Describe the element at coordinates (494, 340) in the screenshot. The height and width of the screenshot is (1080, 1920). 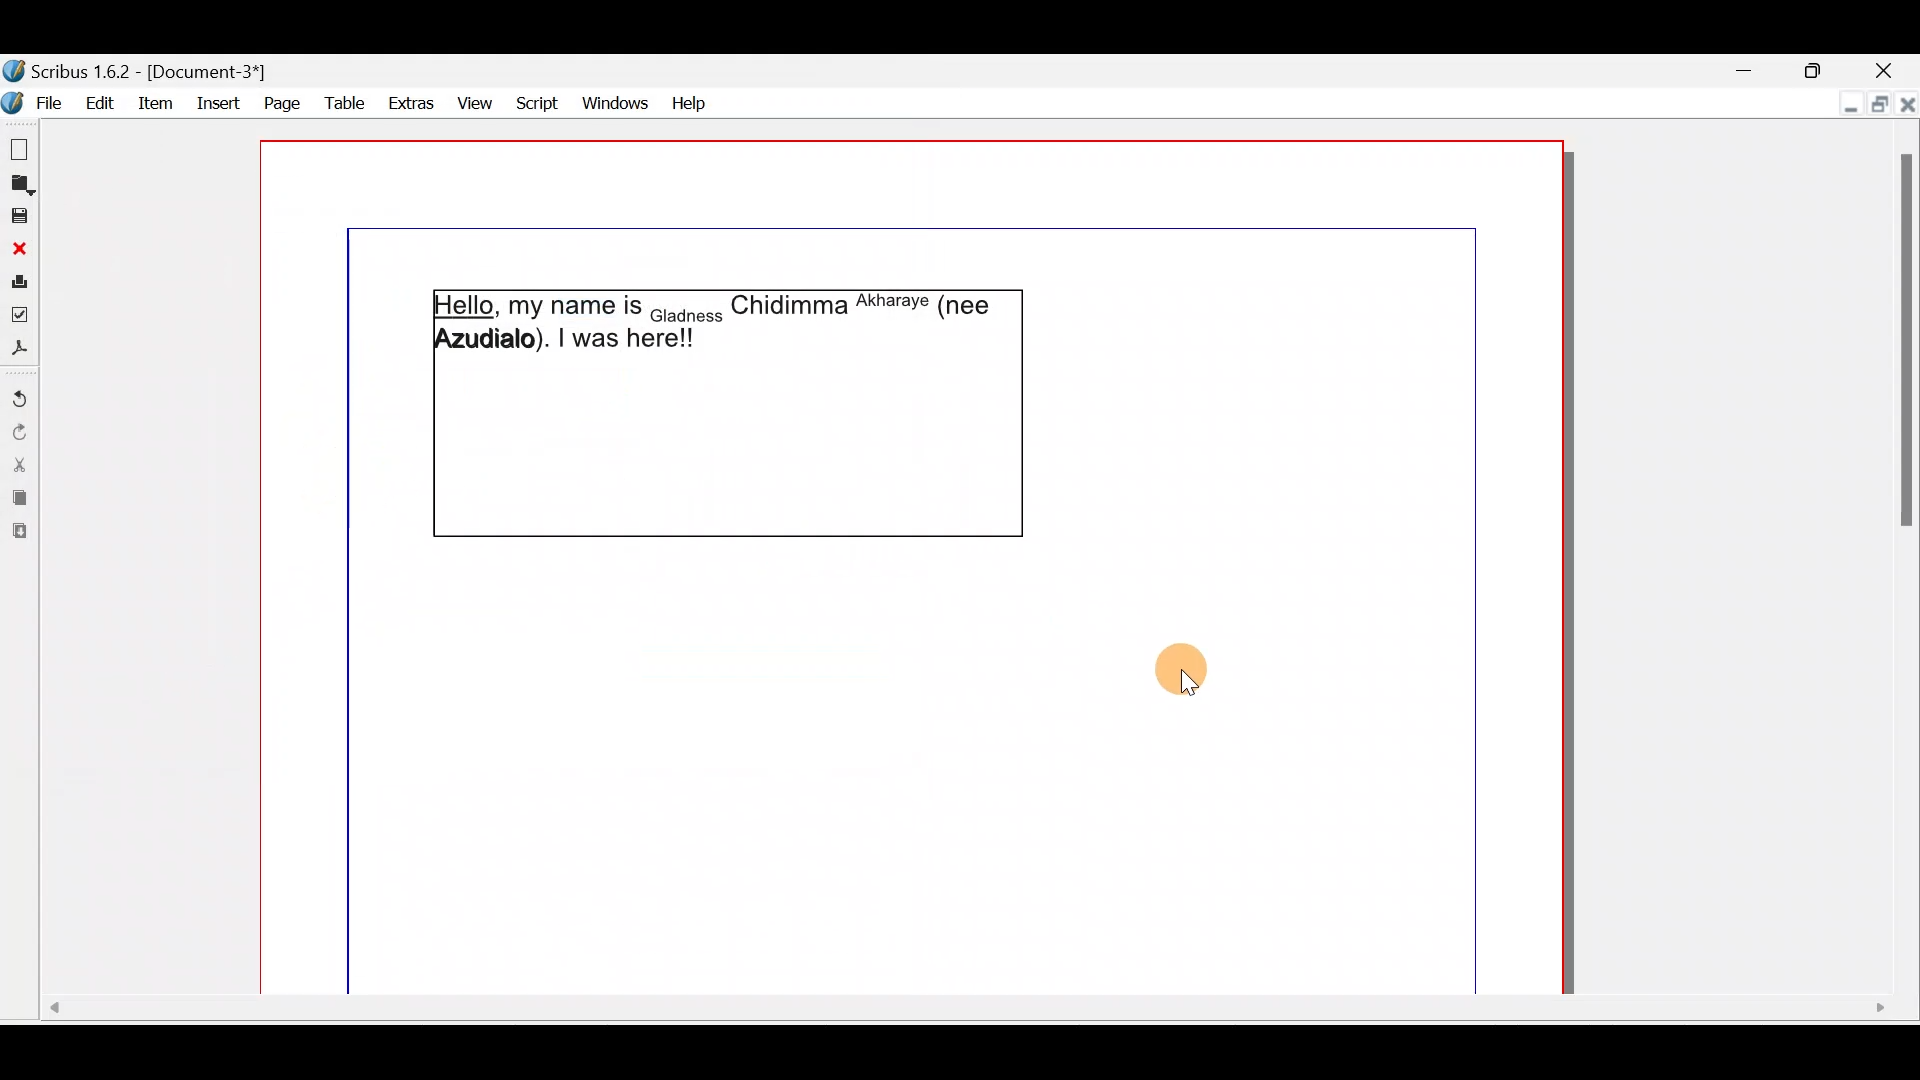
I see `Azudialo).` at that location.